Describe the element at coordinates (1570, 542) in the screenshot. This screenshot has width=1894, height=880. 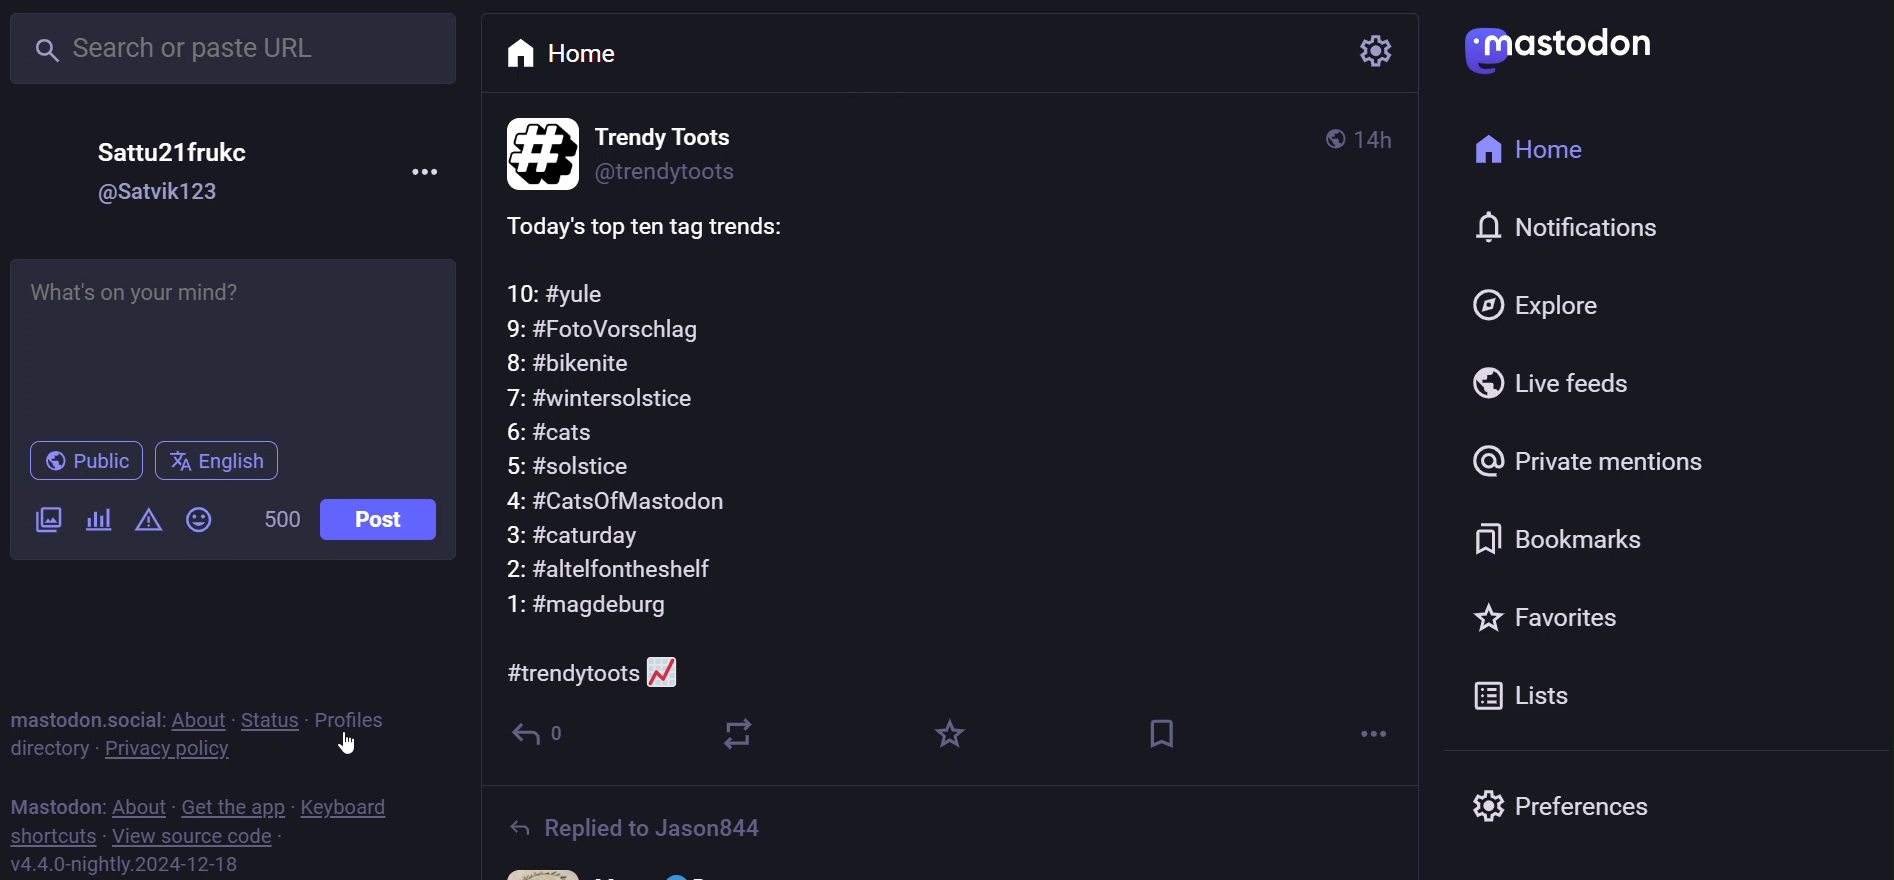
I see `bookmark` at that location.